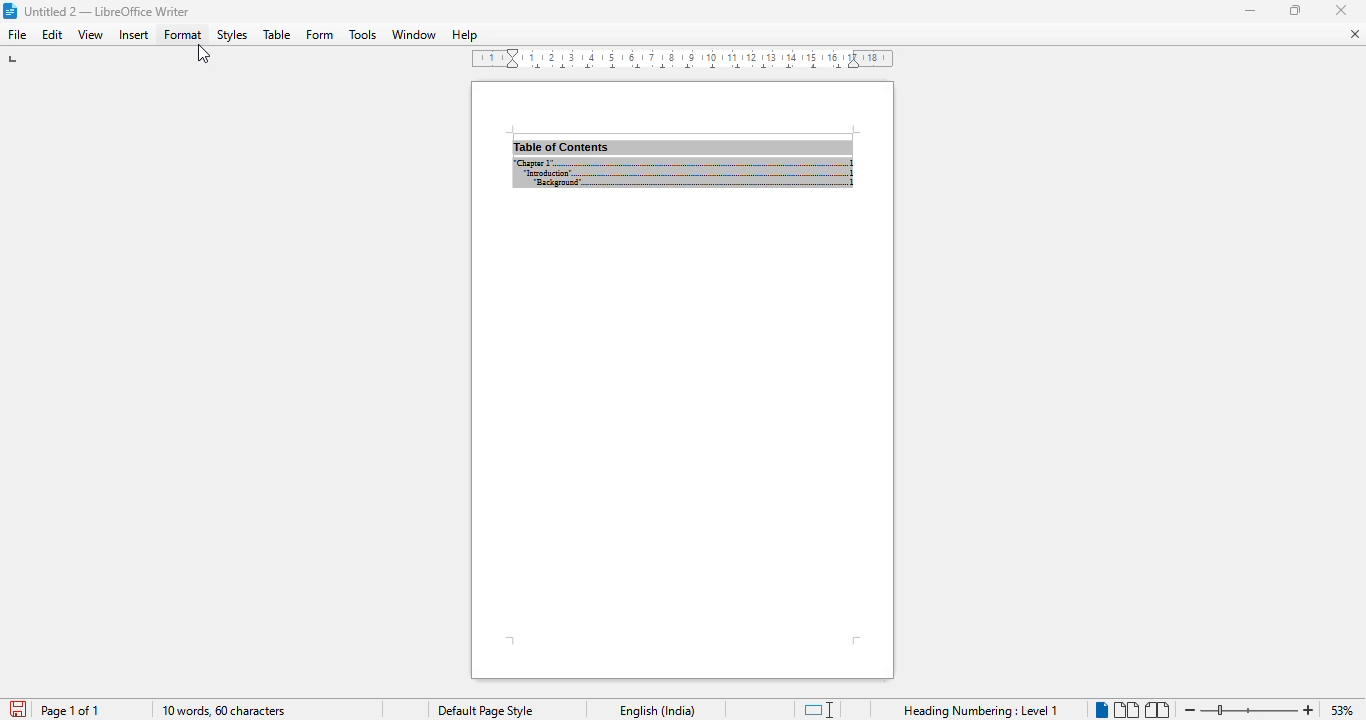 The width and height of the screenshot is (1366, 720). Describe the element at coordinates (1310, 710) in the screenshot. I see `zoom in` at that location.